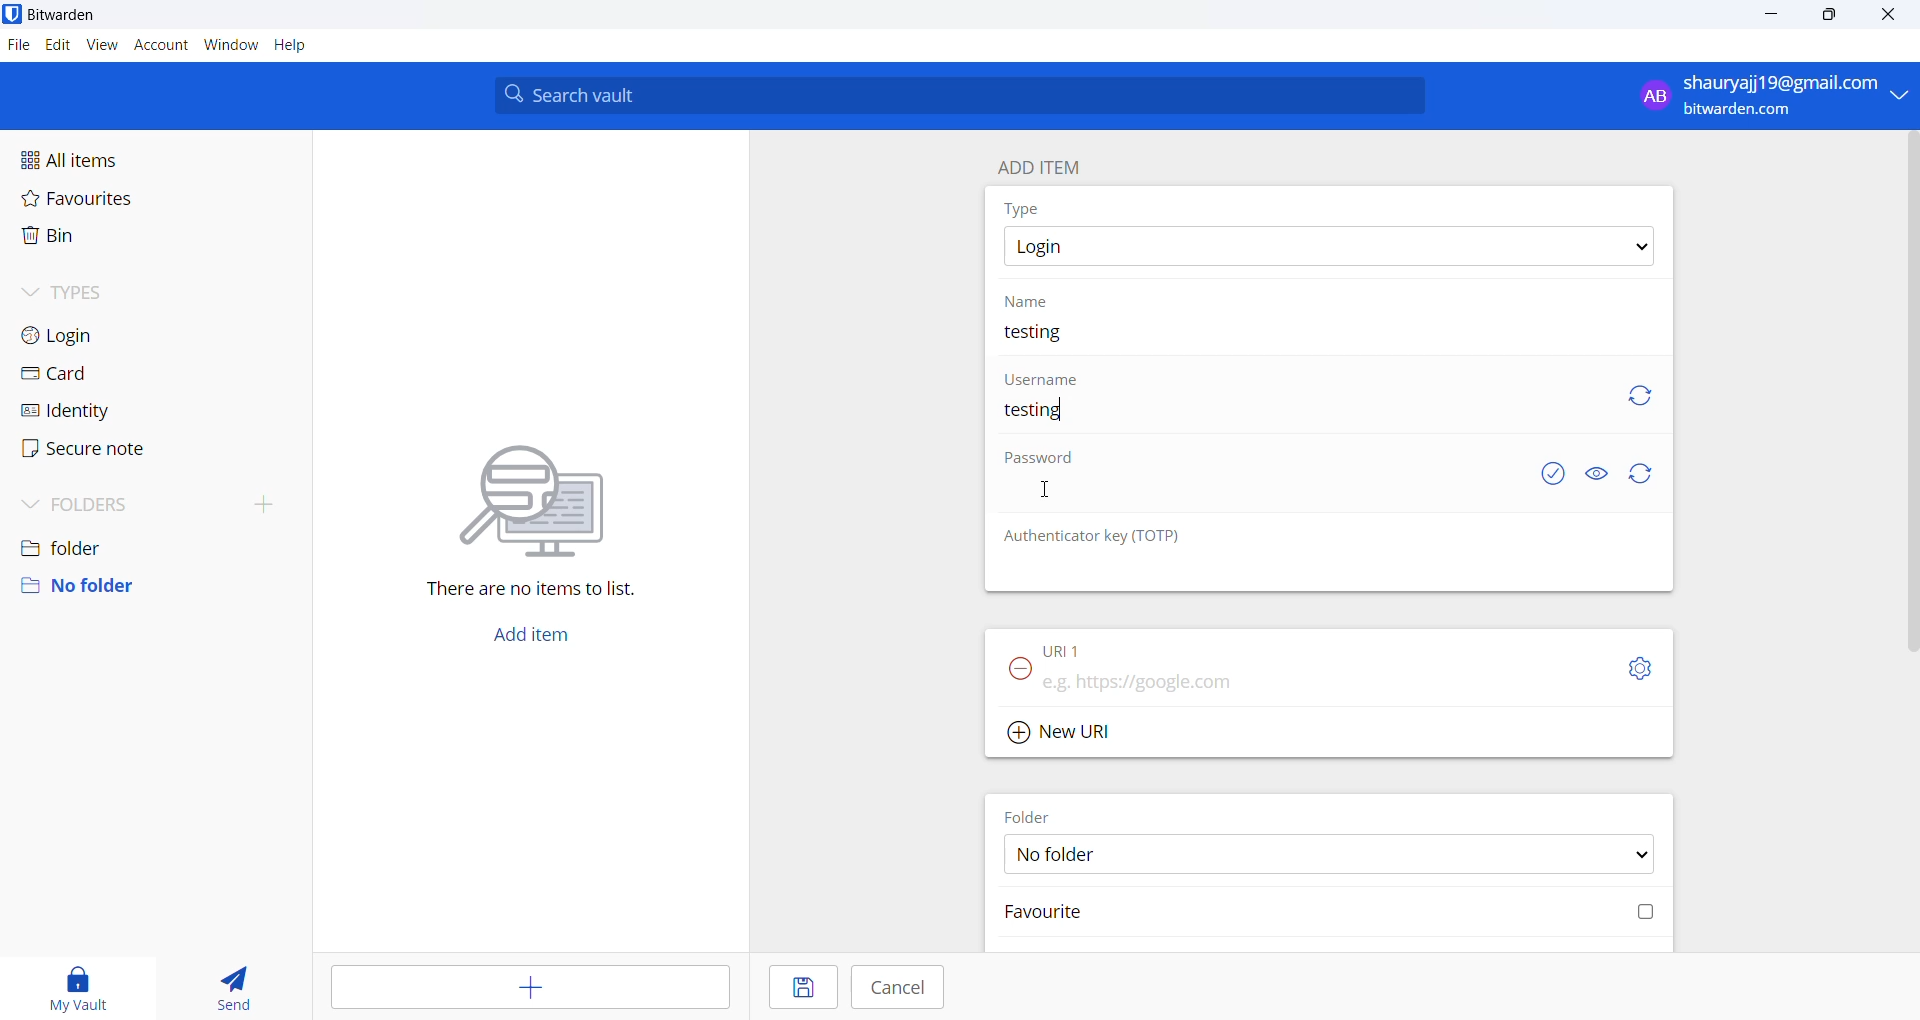 This screenshot has height=1020, width=1920. What do you see at coordinates (1034, 301) in the screenshot?
I see `name heading` at bounding box center [1034, 301].